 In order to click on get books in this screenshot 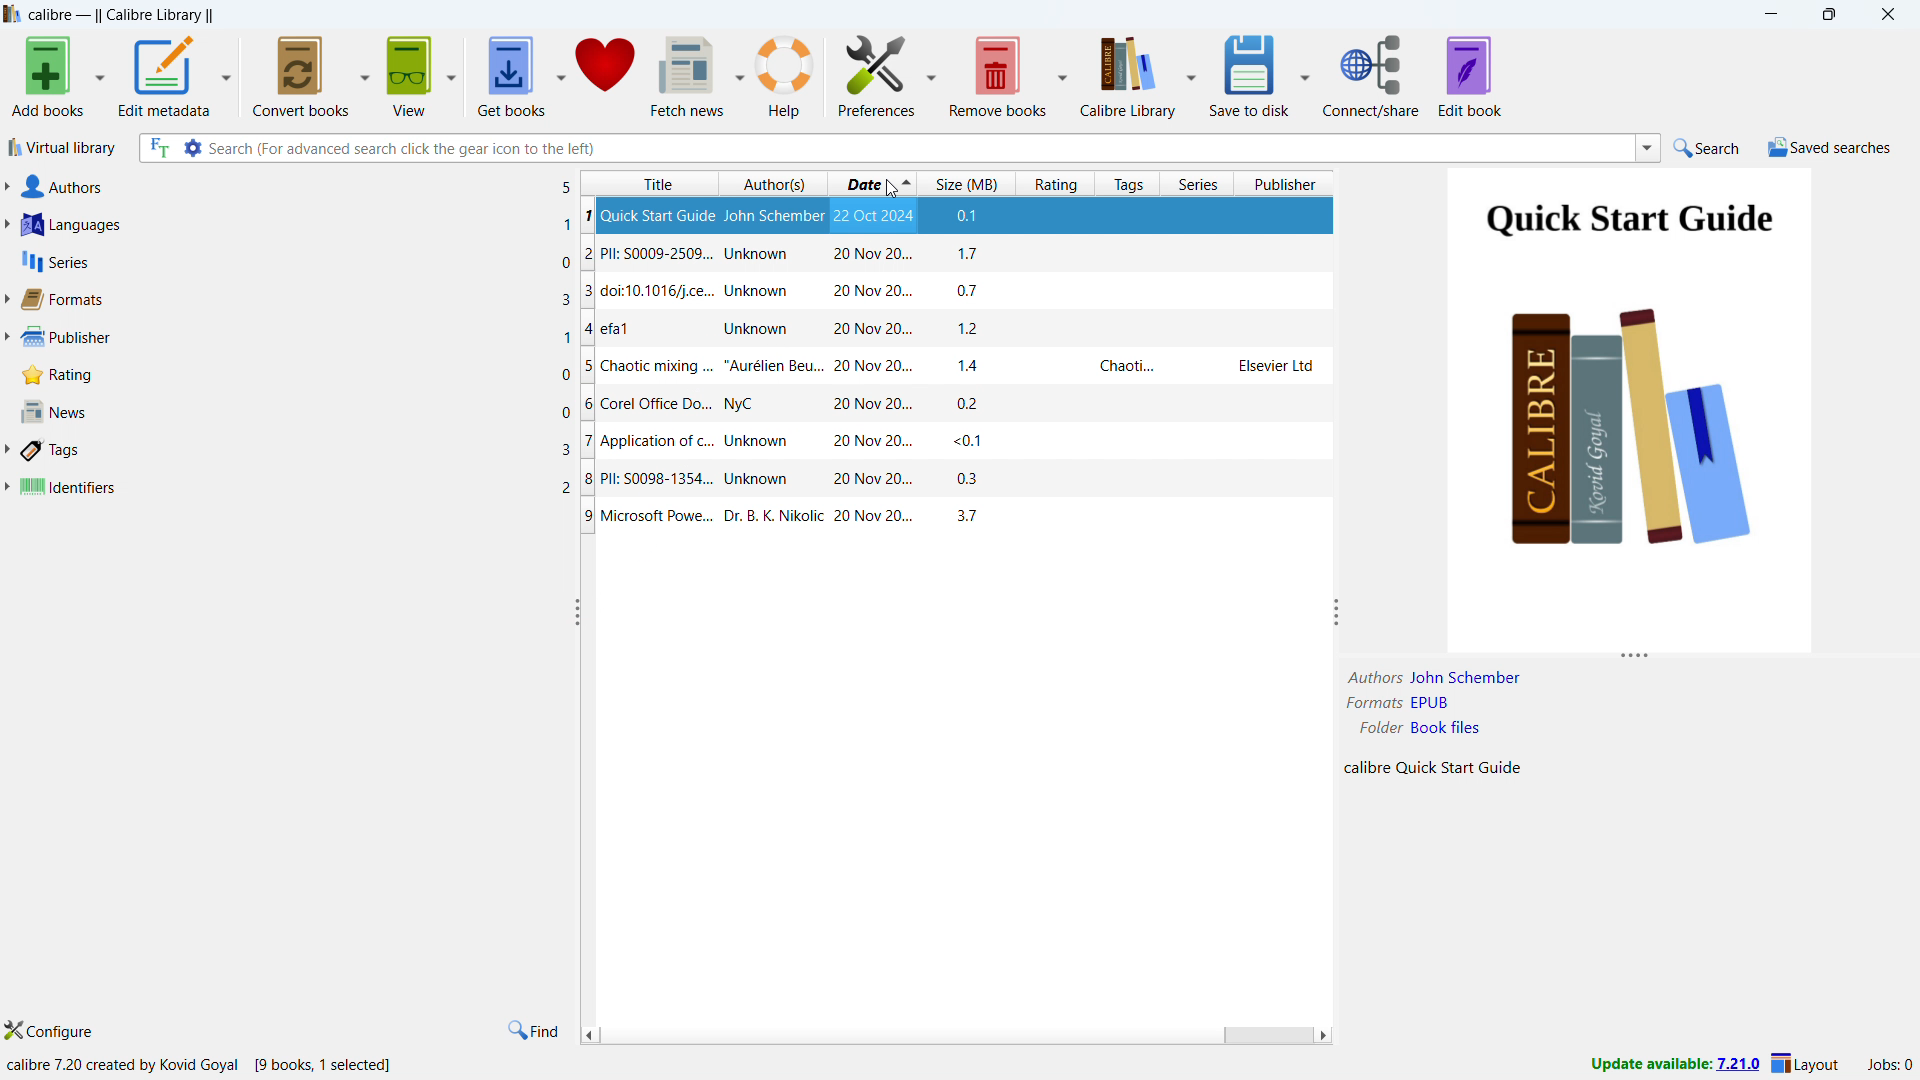, I will do `click(511, 74)`.